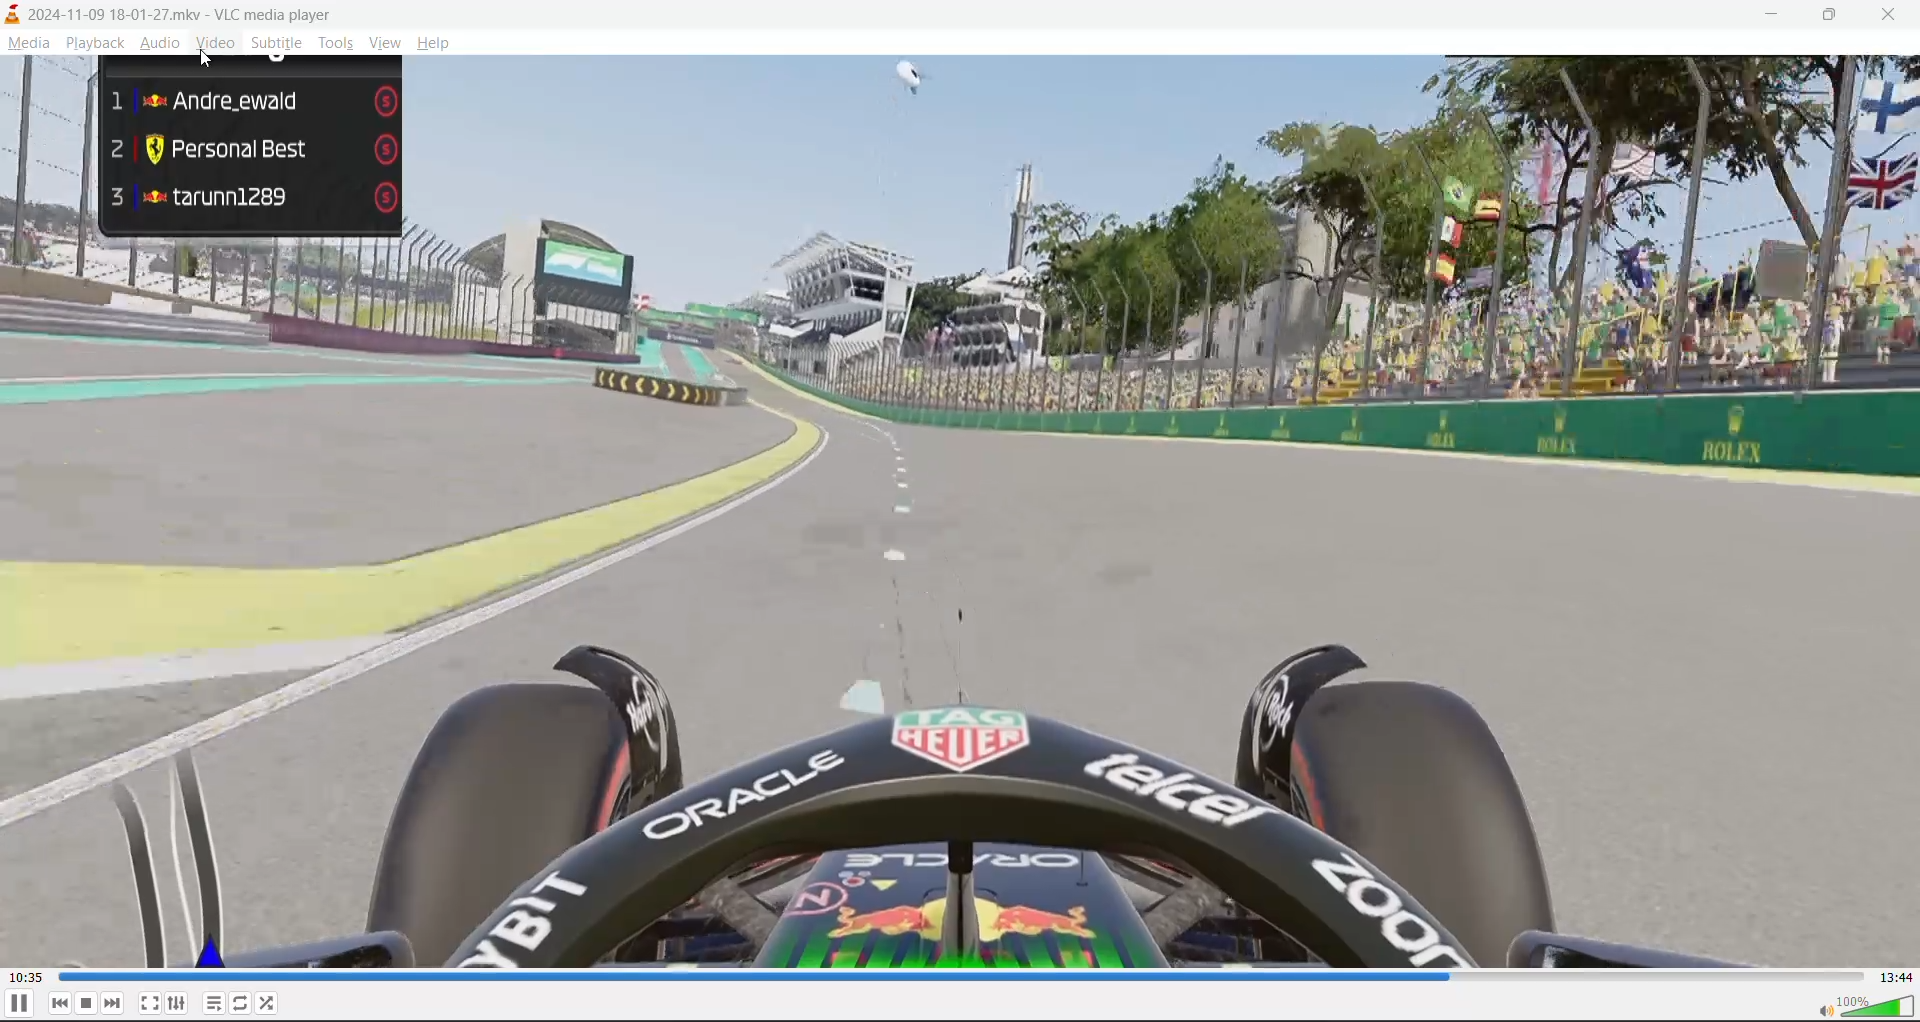 The image size is (1920, 1022). Describe the element at coordinates (148, 1000) in the screenshot. I see `toggle fullscreen` at that location.